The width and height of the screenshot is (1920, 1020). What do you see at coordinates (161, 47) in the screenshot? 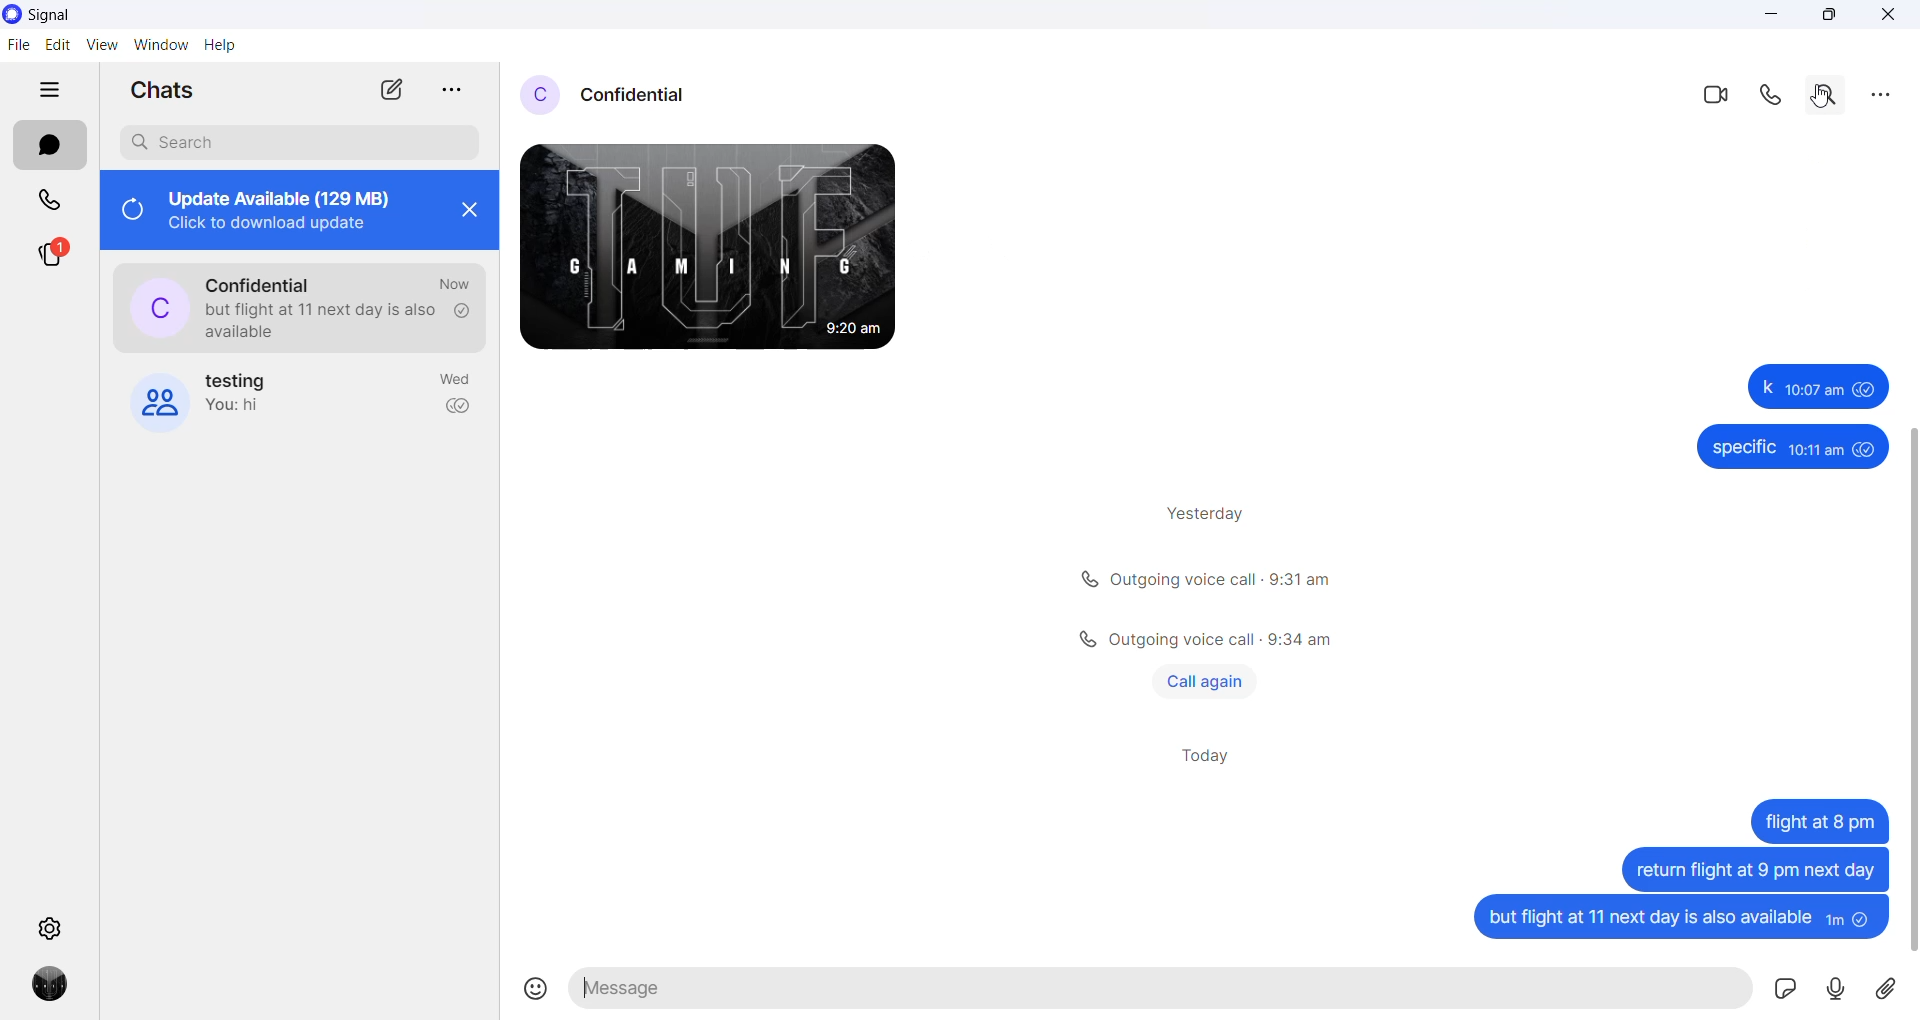
I see `window` at bounding box center [161, 47].